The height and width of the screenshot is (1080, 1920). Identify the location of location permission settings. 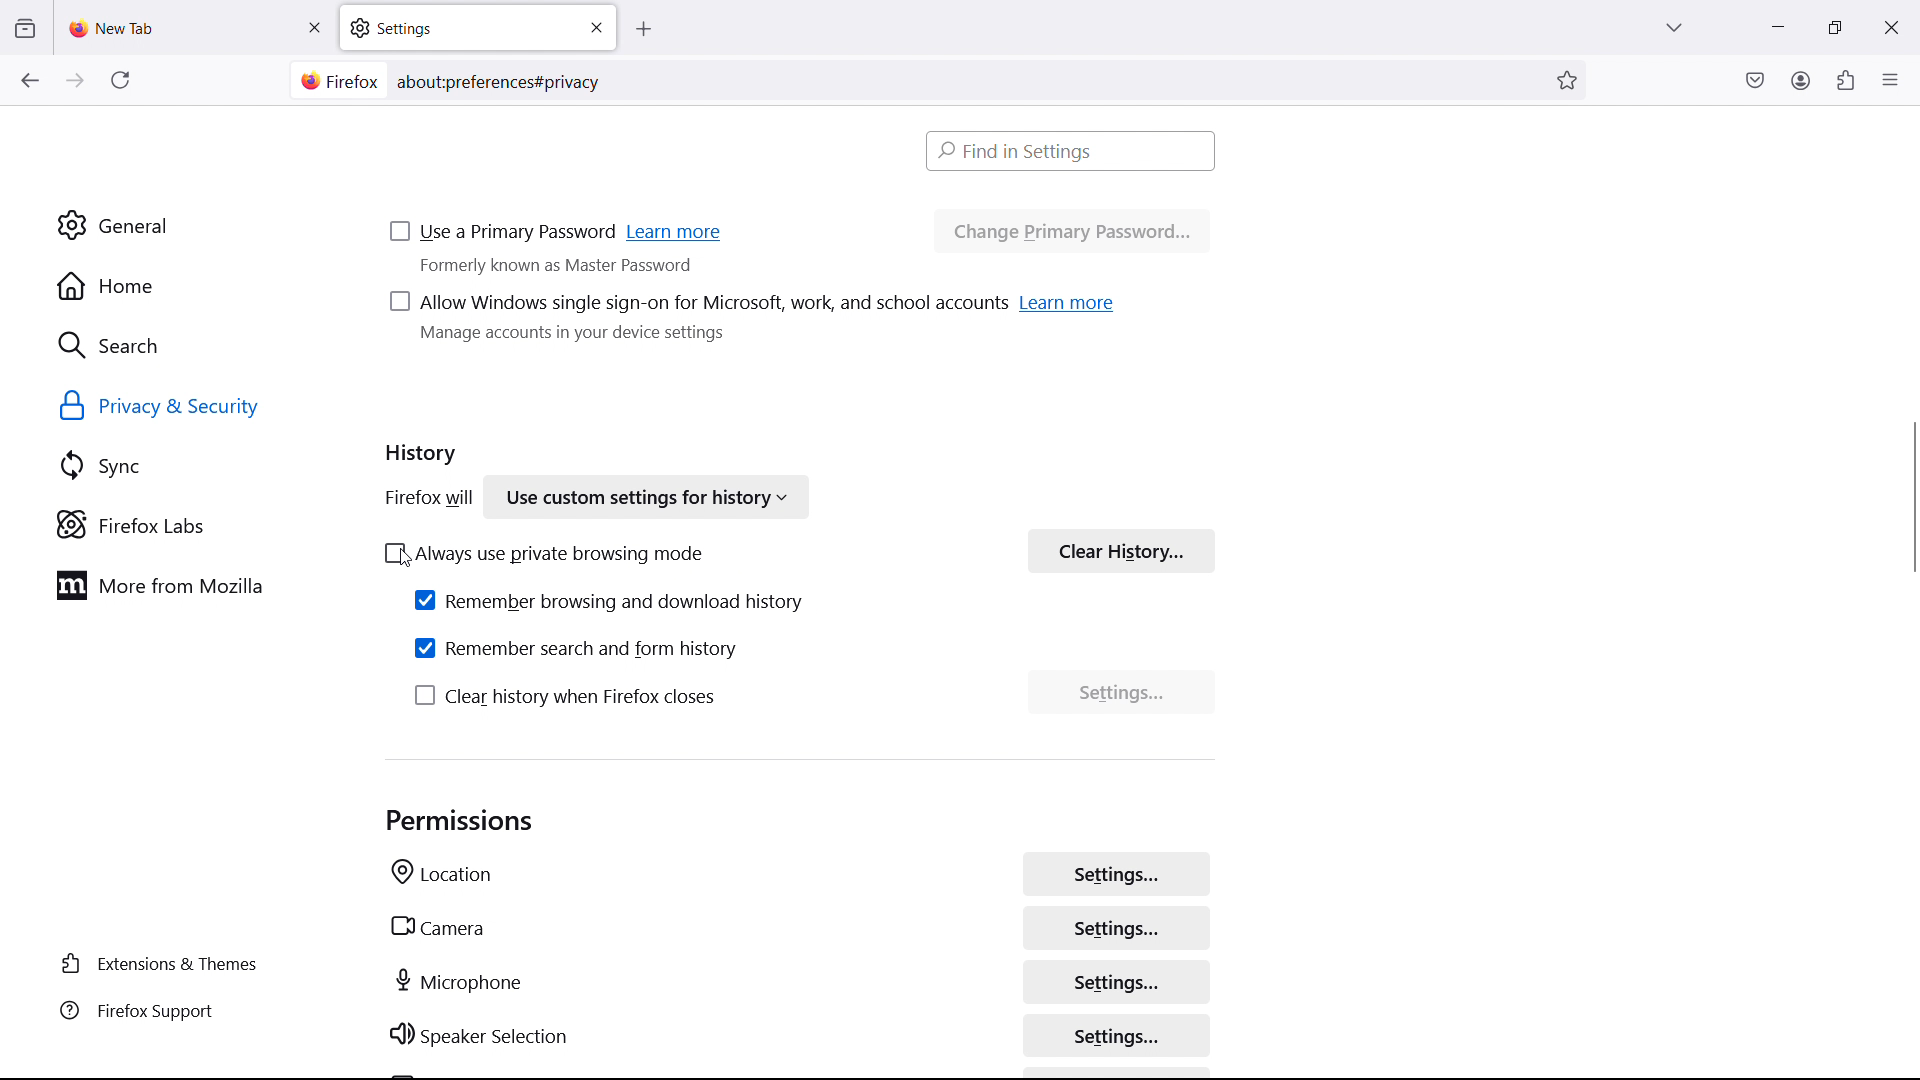
(1115, 873).